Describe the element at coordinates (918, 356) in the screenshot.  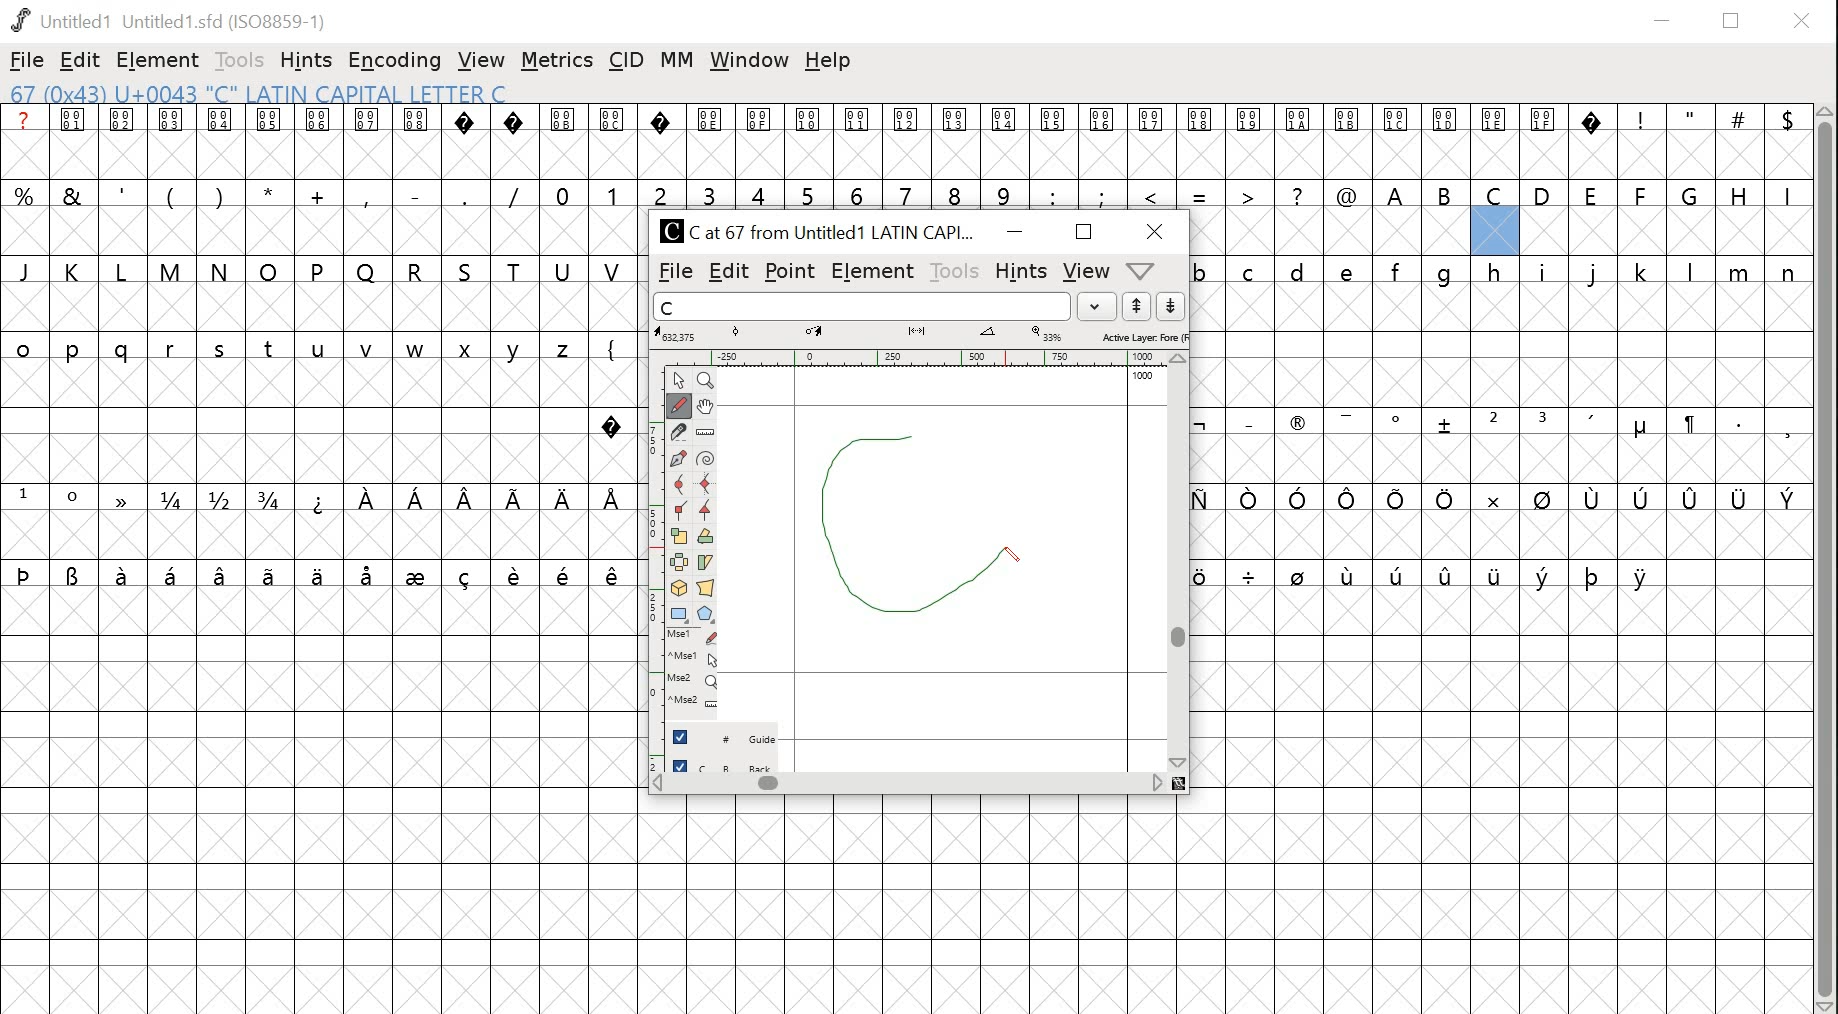
I see `ruler` at that location.